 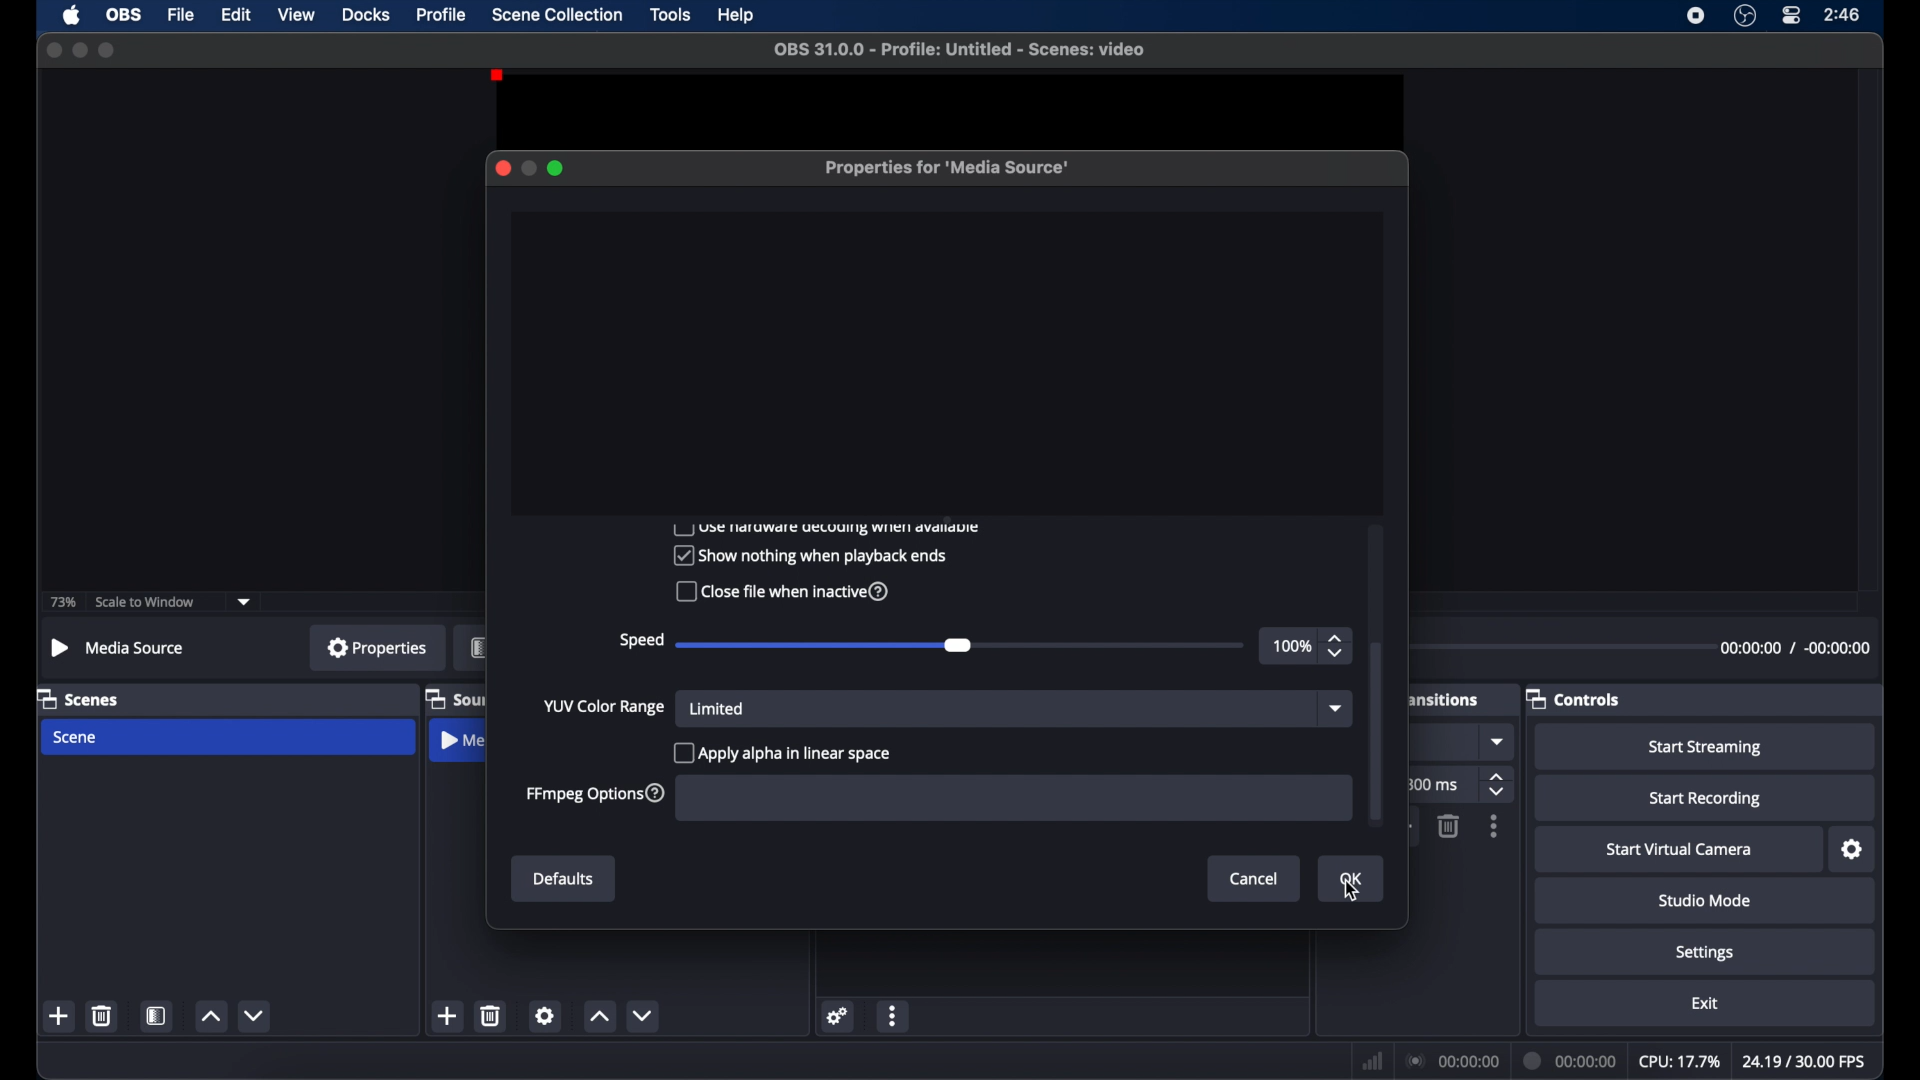 What do you see at coordinates (61, 603) in the screenshot?
I see `73%` at bounding box center [61, 603].